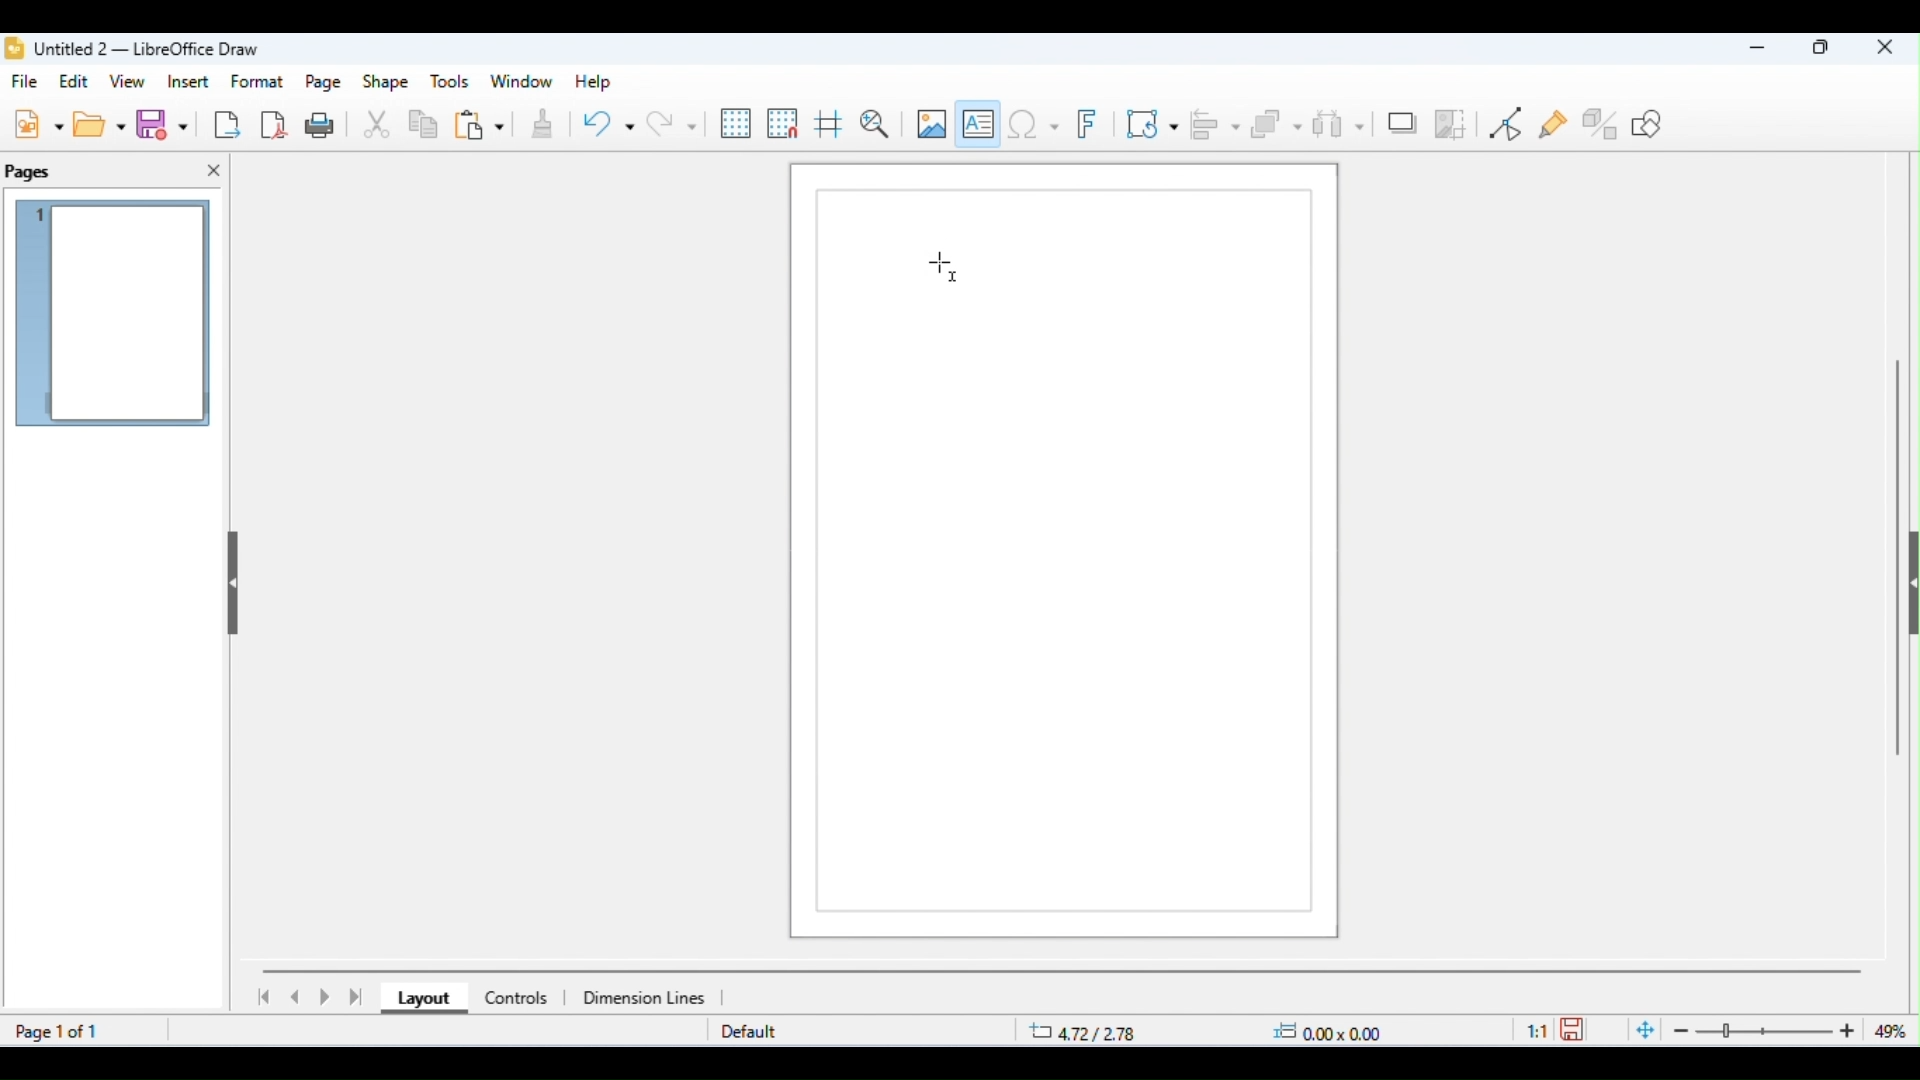  Describe the element at coordinates (515, 998) in the screenshot. I see `controls` at that location.